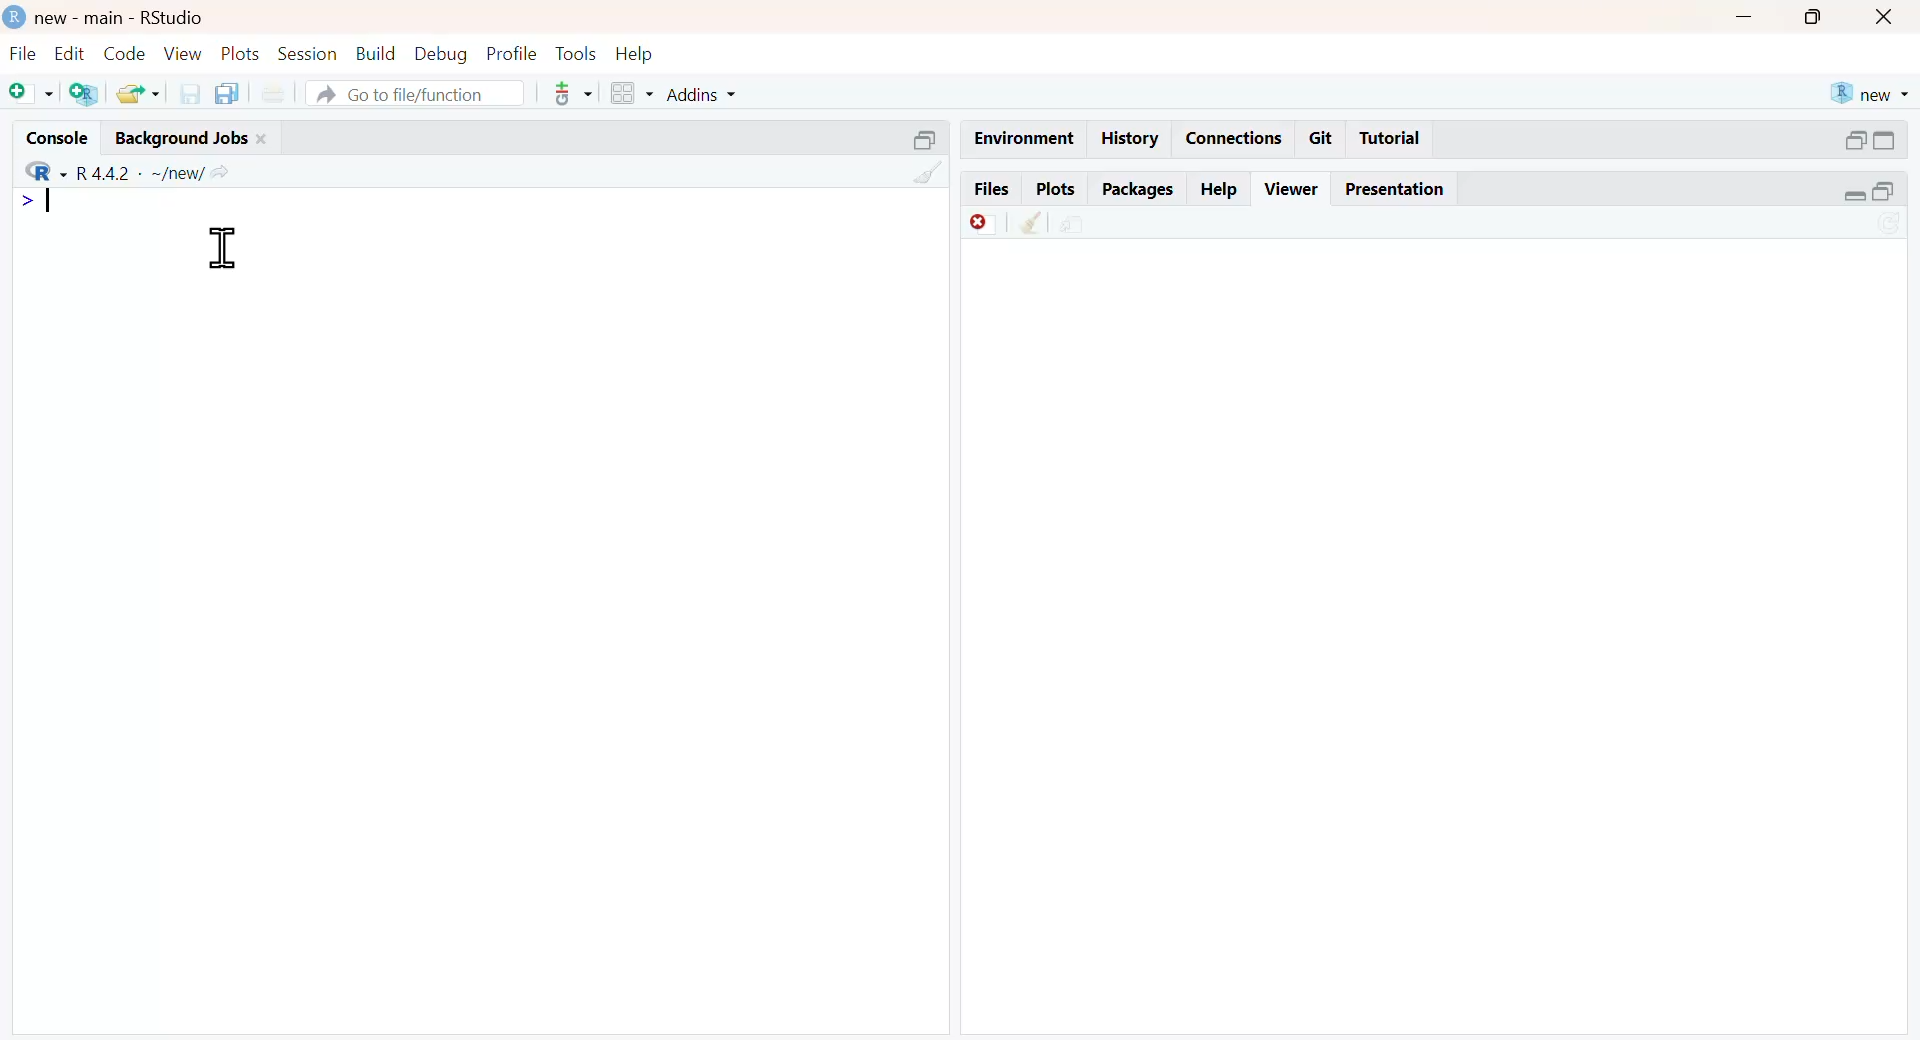 This screenshot has height=1040, width=1920. What do you see at coordinates (575, 94) in the screenshot?
I see `tools` at bounding box center [575, 94].